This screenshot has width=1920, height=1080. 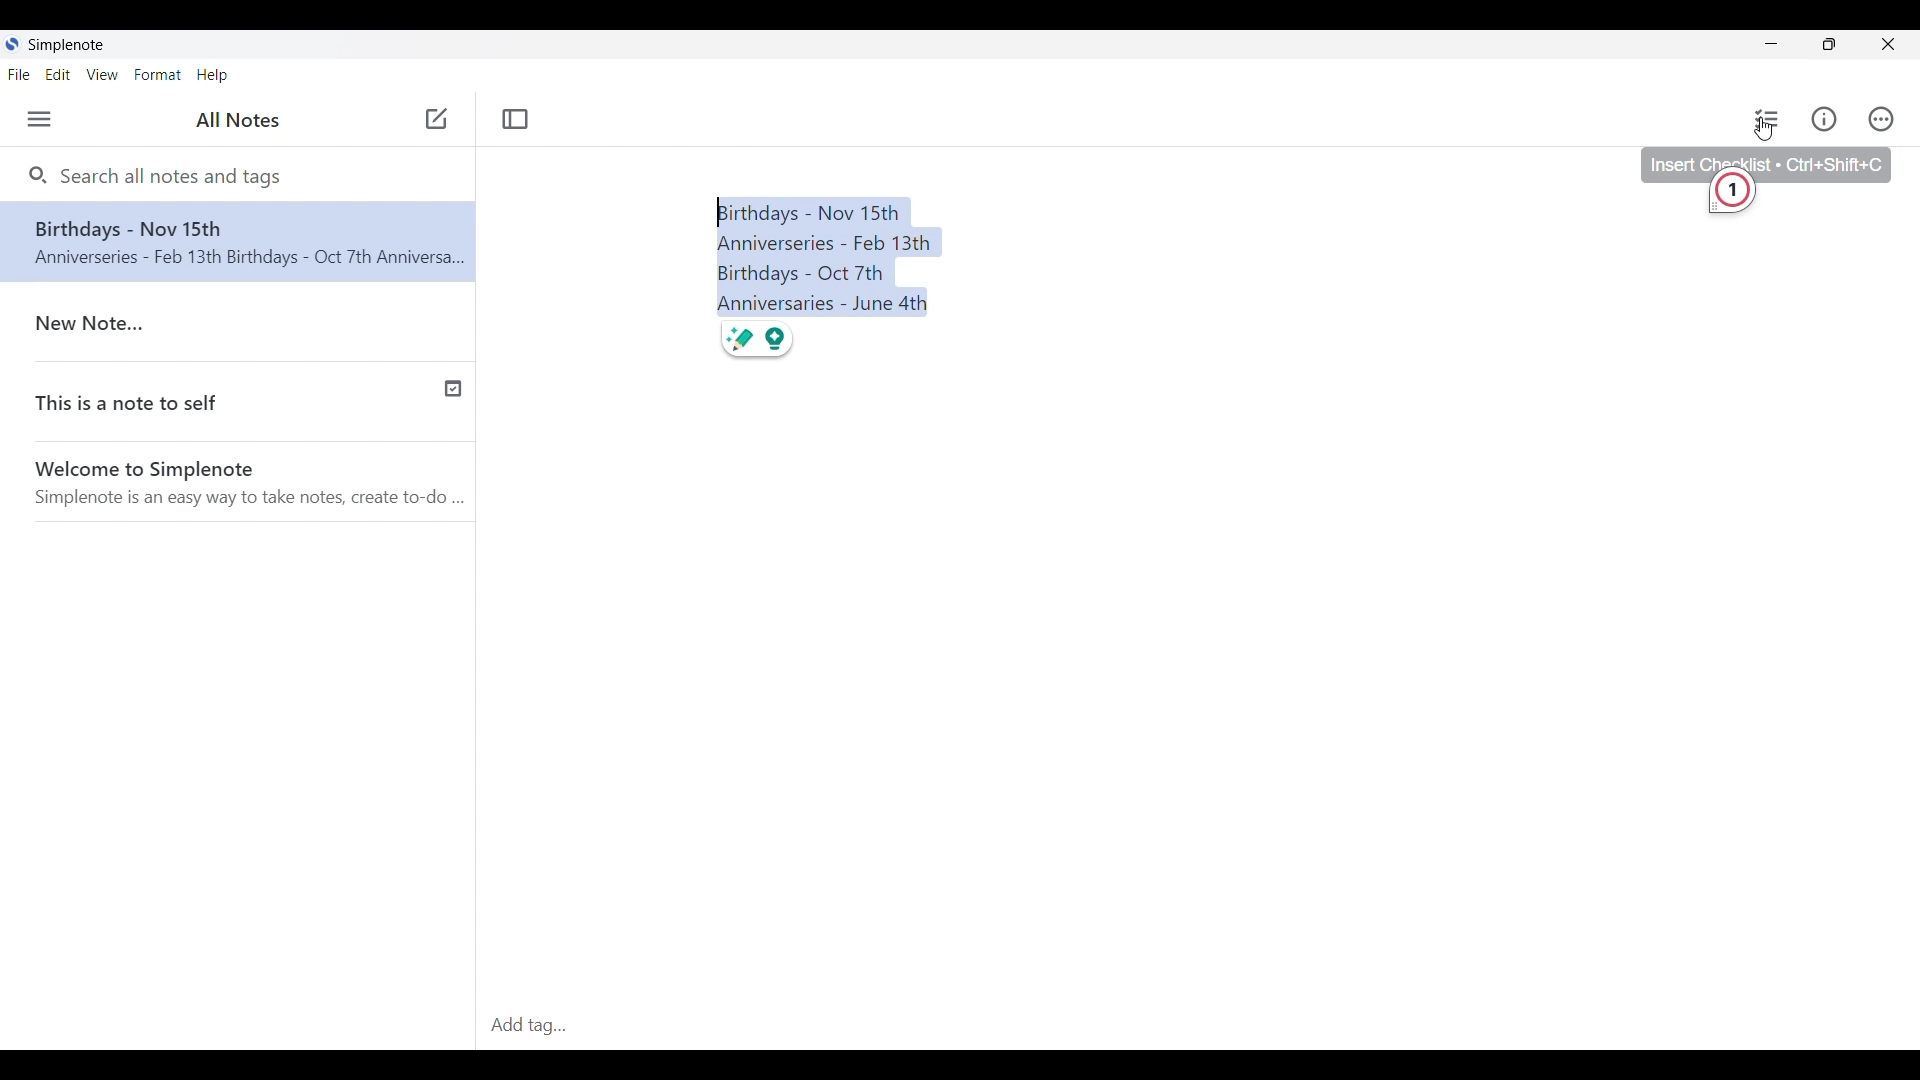 I want to click on Info, so click(x=1824, y=118).